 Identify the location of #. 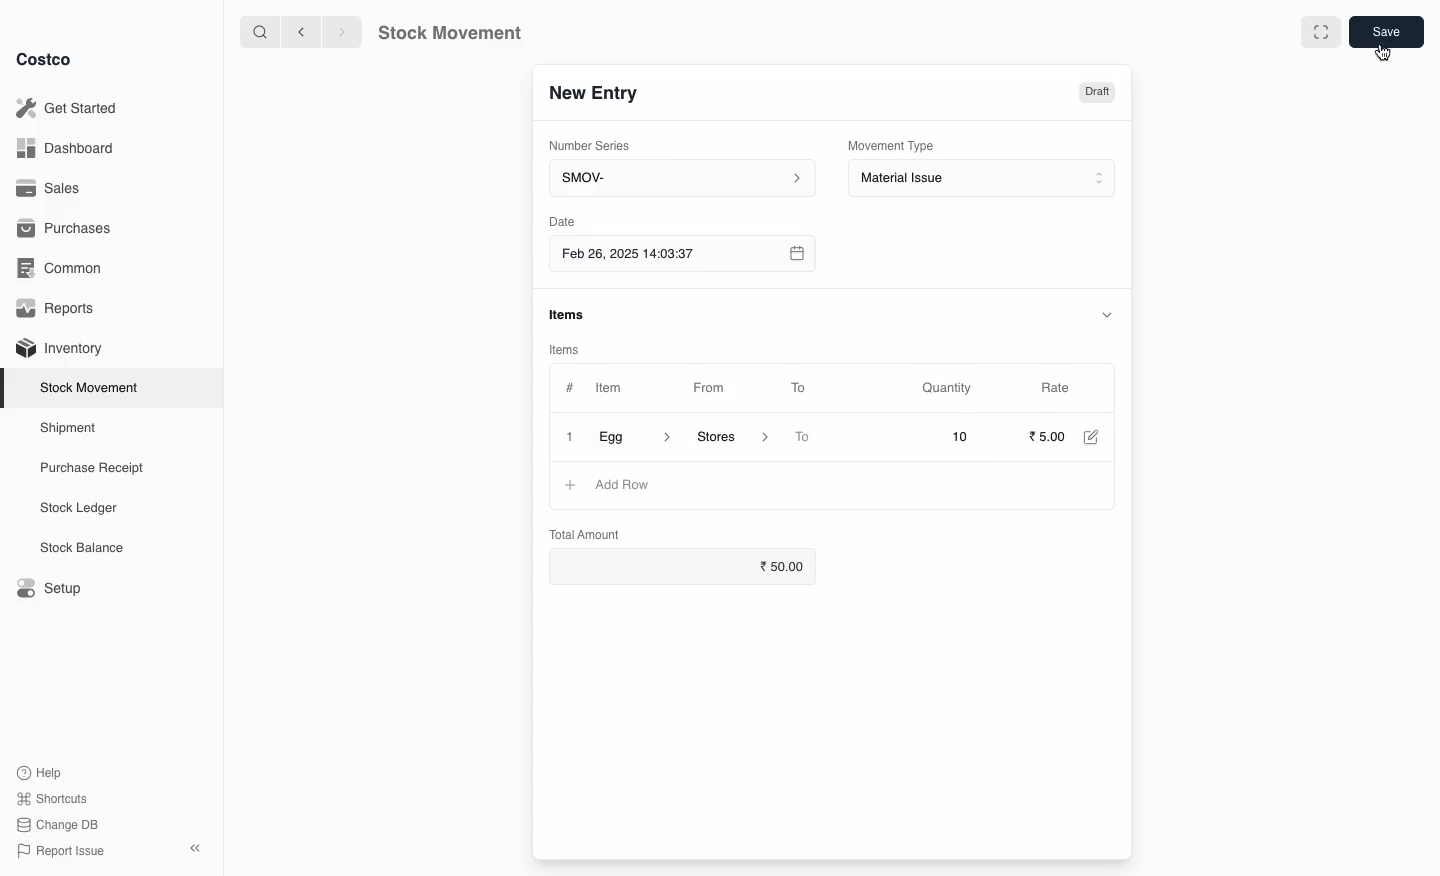
(570, 388).